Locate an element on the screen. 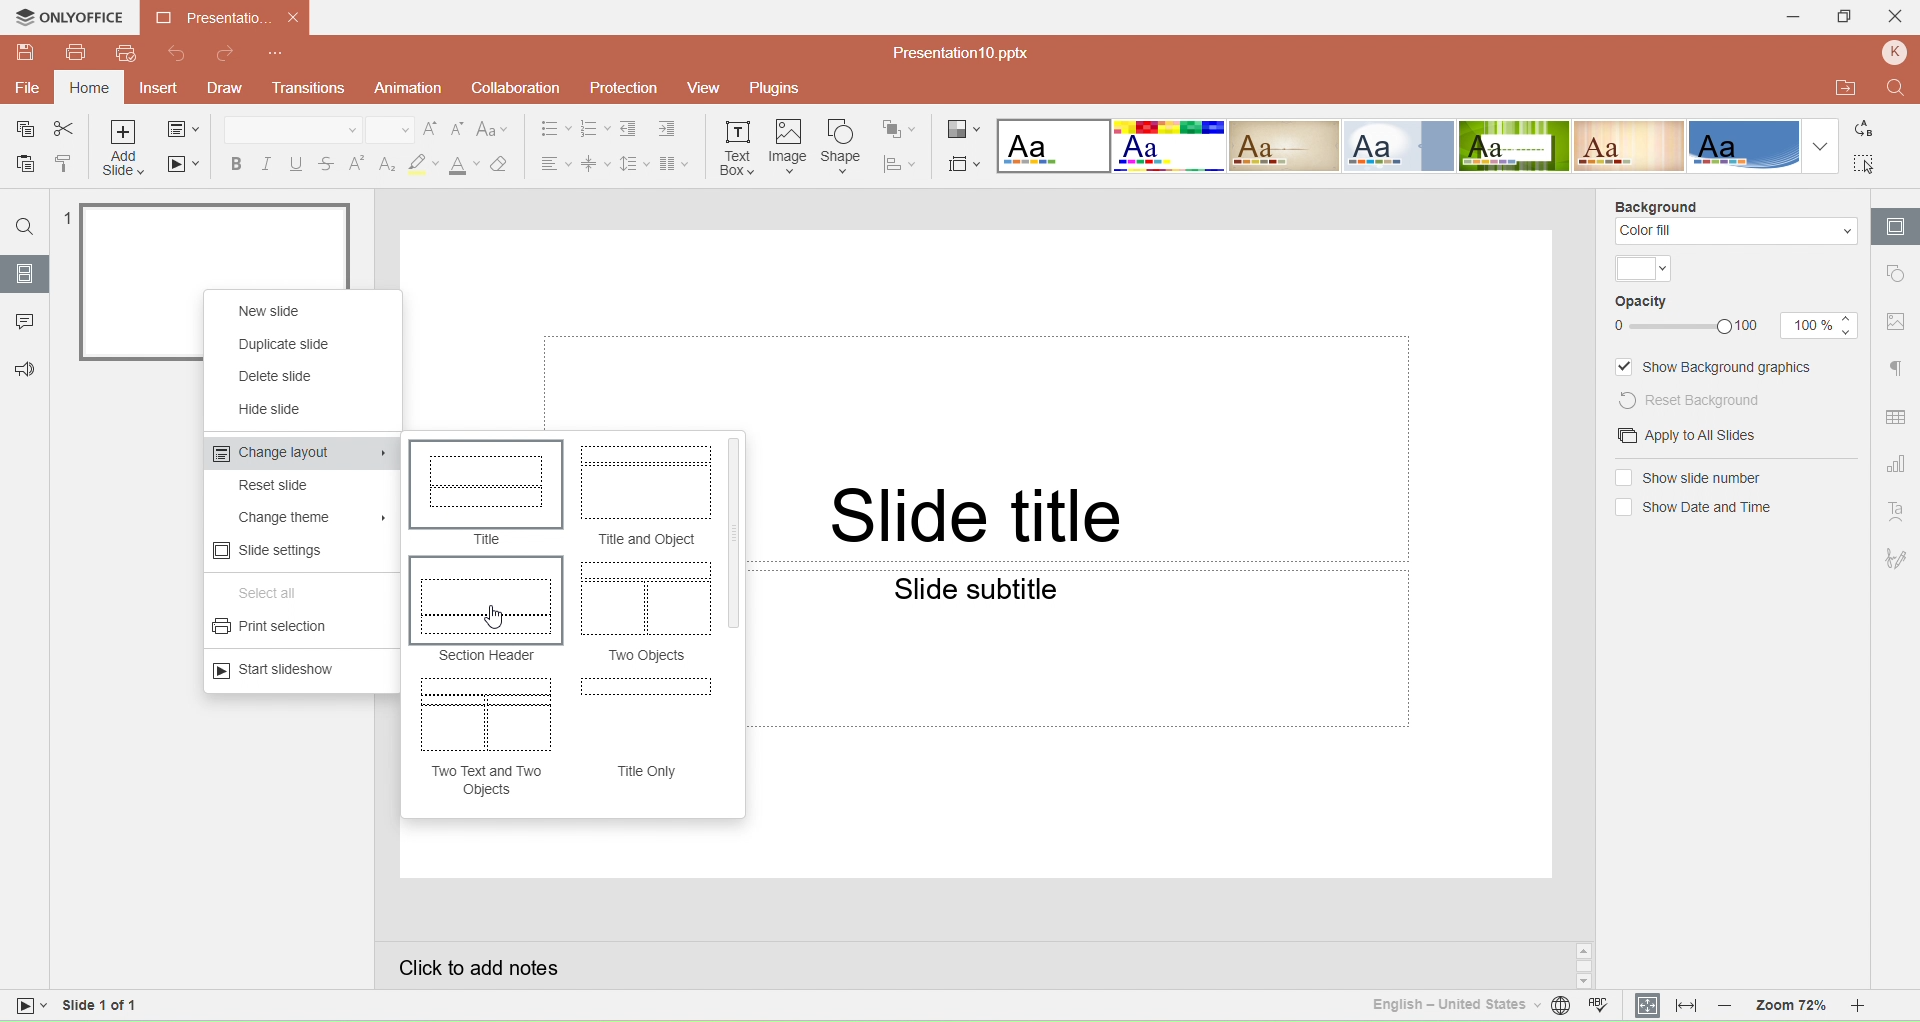  Insert is located at coordinates (157, 89).